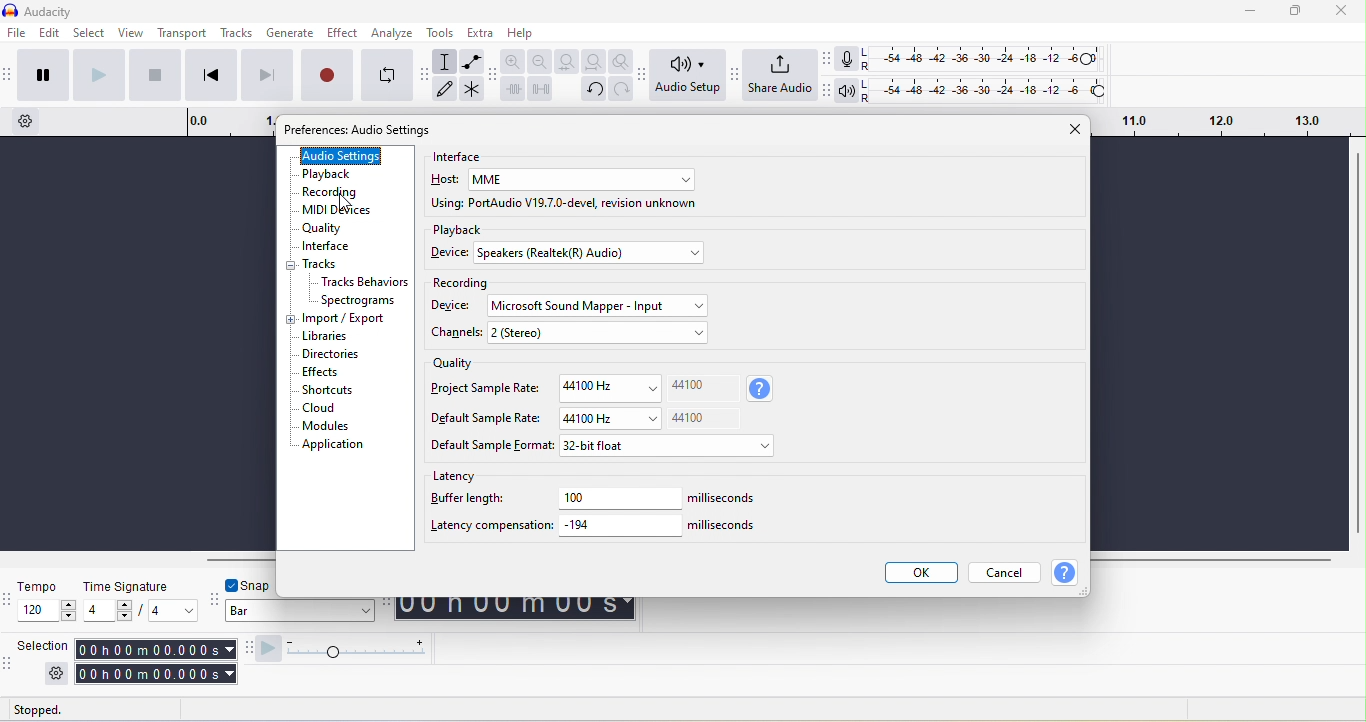 The width and height of the screenshot is (1366, 722). Describe the element at coordinates (49, 32) in the screenshot. I see `edit` at that location.